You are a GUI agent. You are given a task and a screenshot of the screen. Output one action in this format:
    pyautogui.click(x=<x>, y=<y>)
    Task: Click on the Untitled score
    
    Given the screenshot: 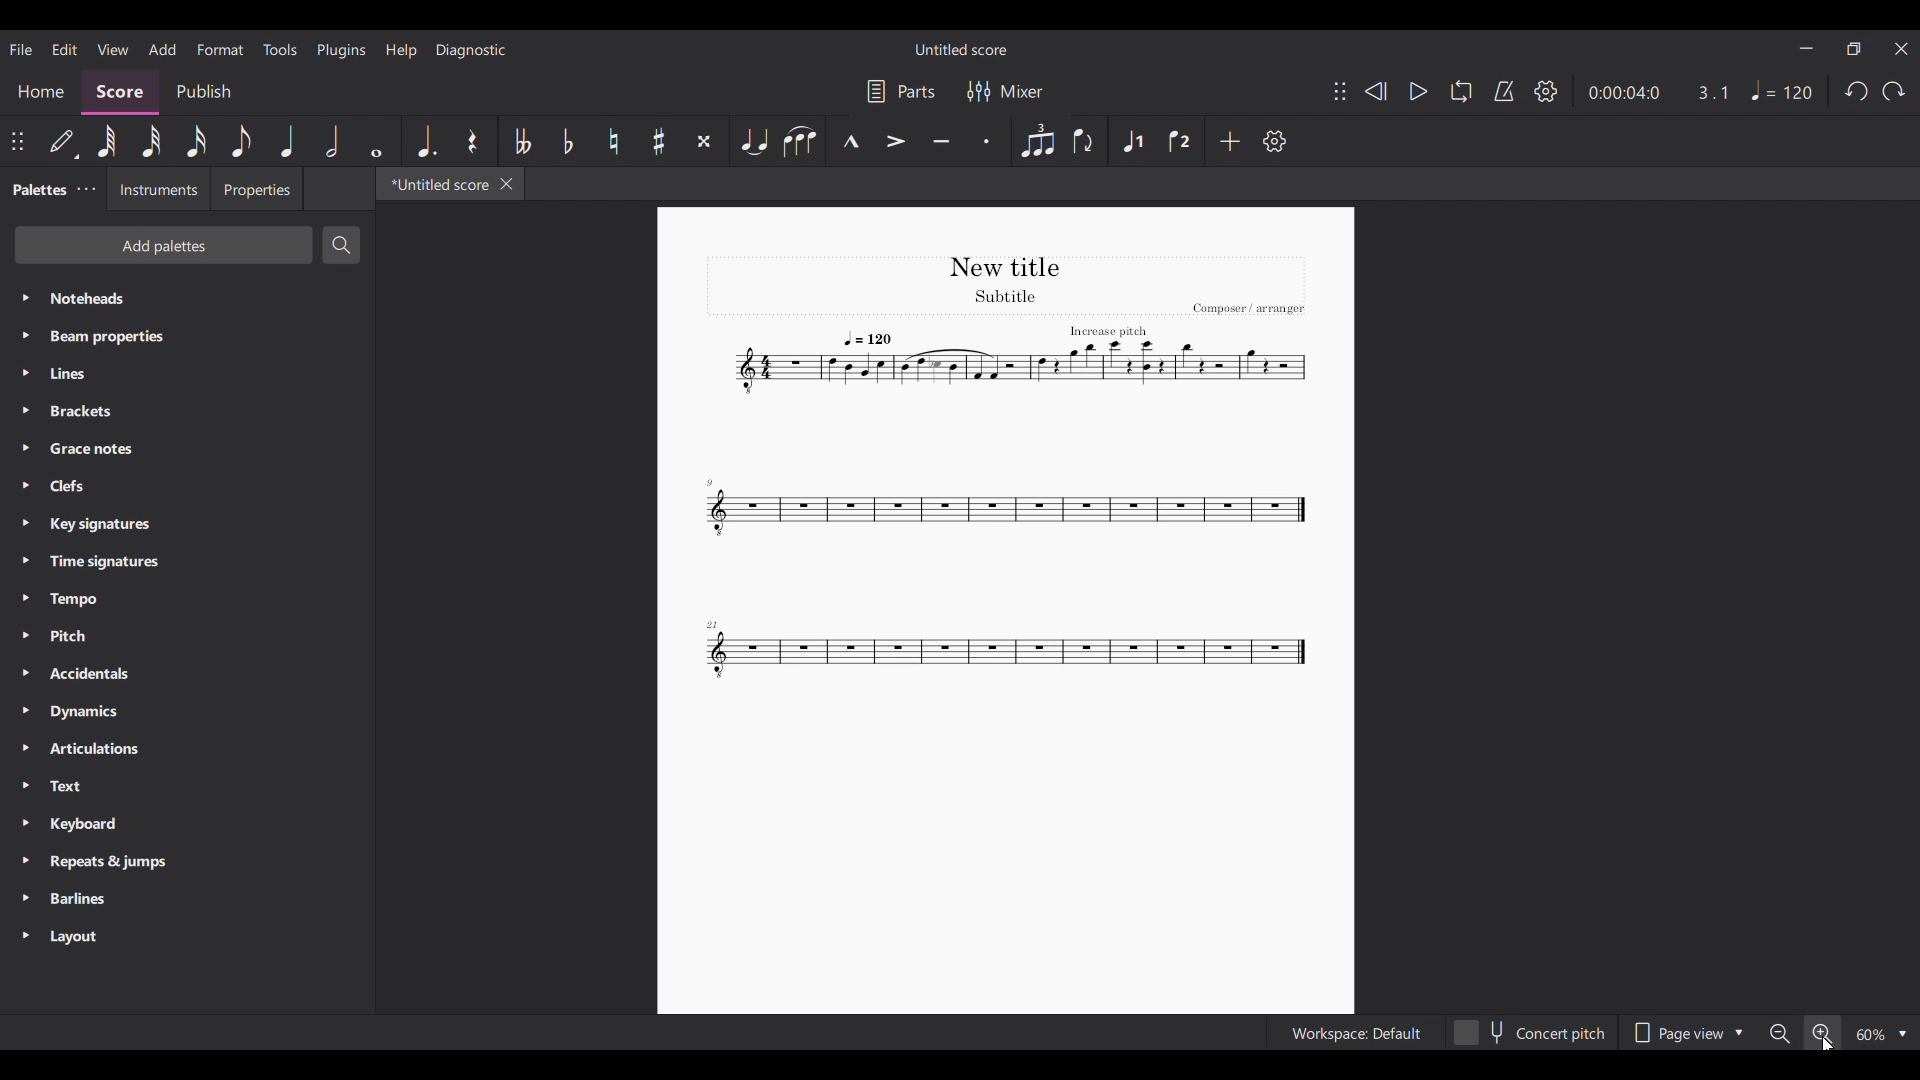 What is the action you would take?
    pyautogui.click(x=961, y=50)
    